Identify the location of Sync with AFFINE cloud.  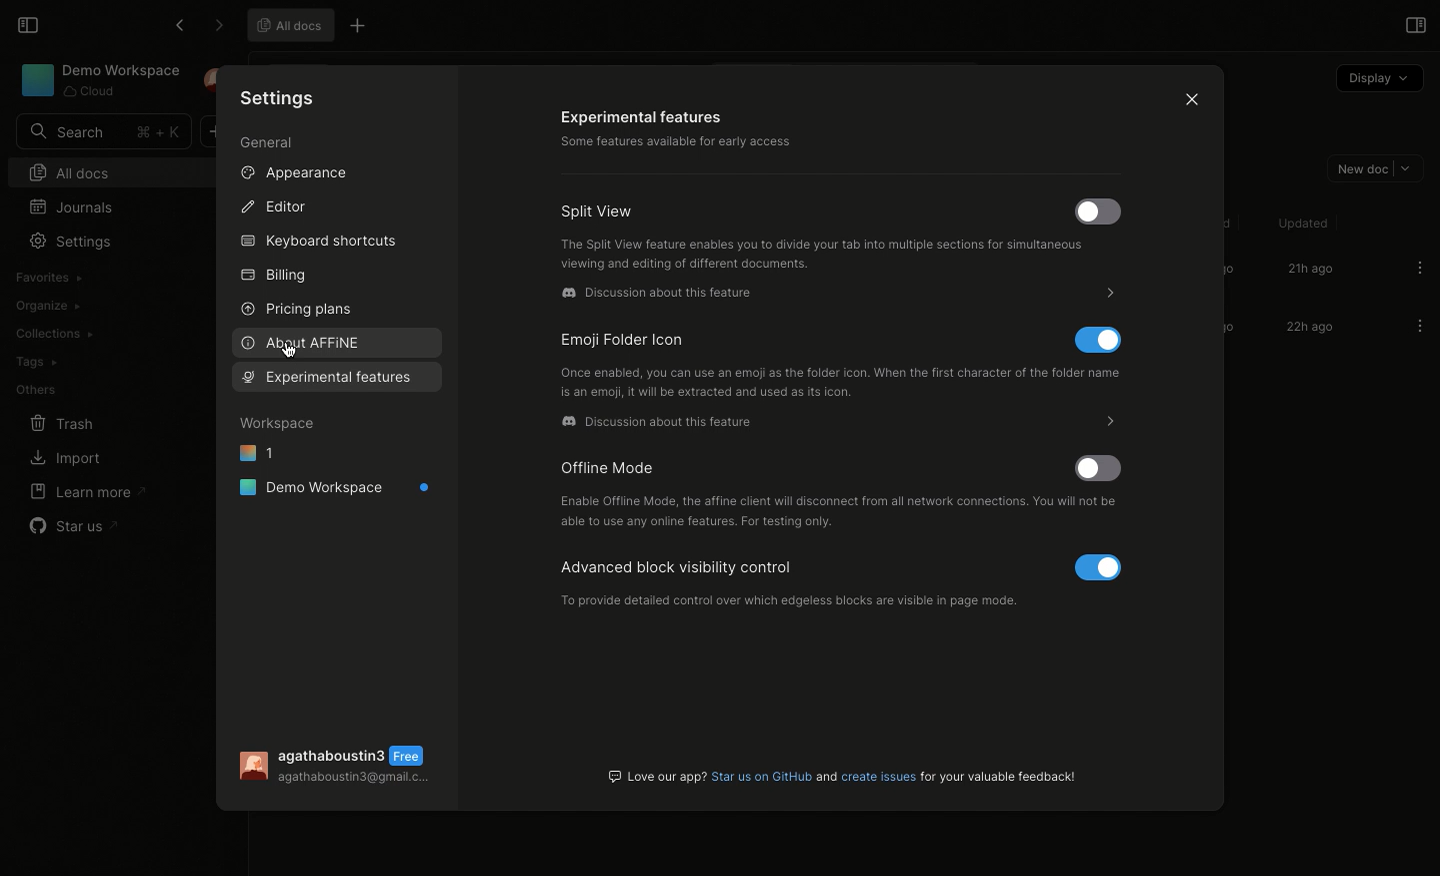
(842, 389).